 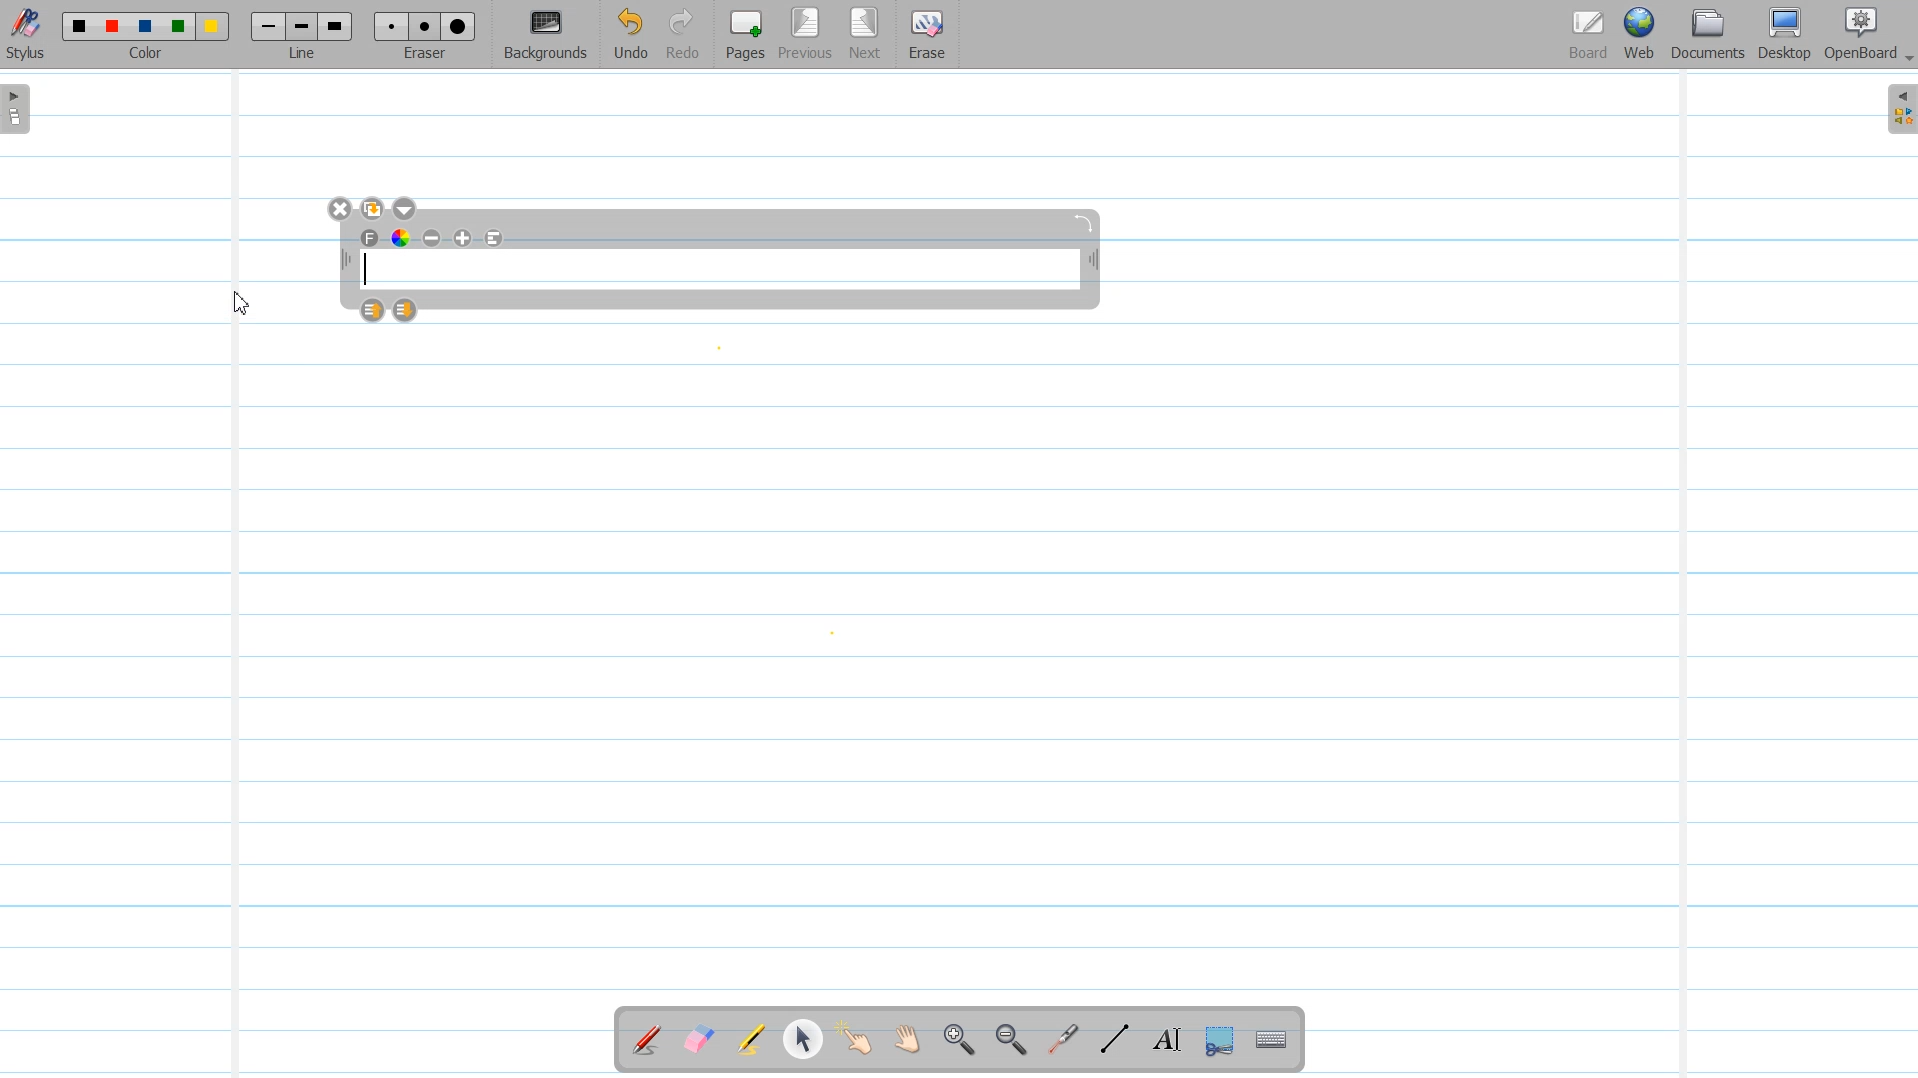 What do you see at coordinates (495, 238) in the screenshot?
I see `Align to left text` at bounding box center [495, 238].